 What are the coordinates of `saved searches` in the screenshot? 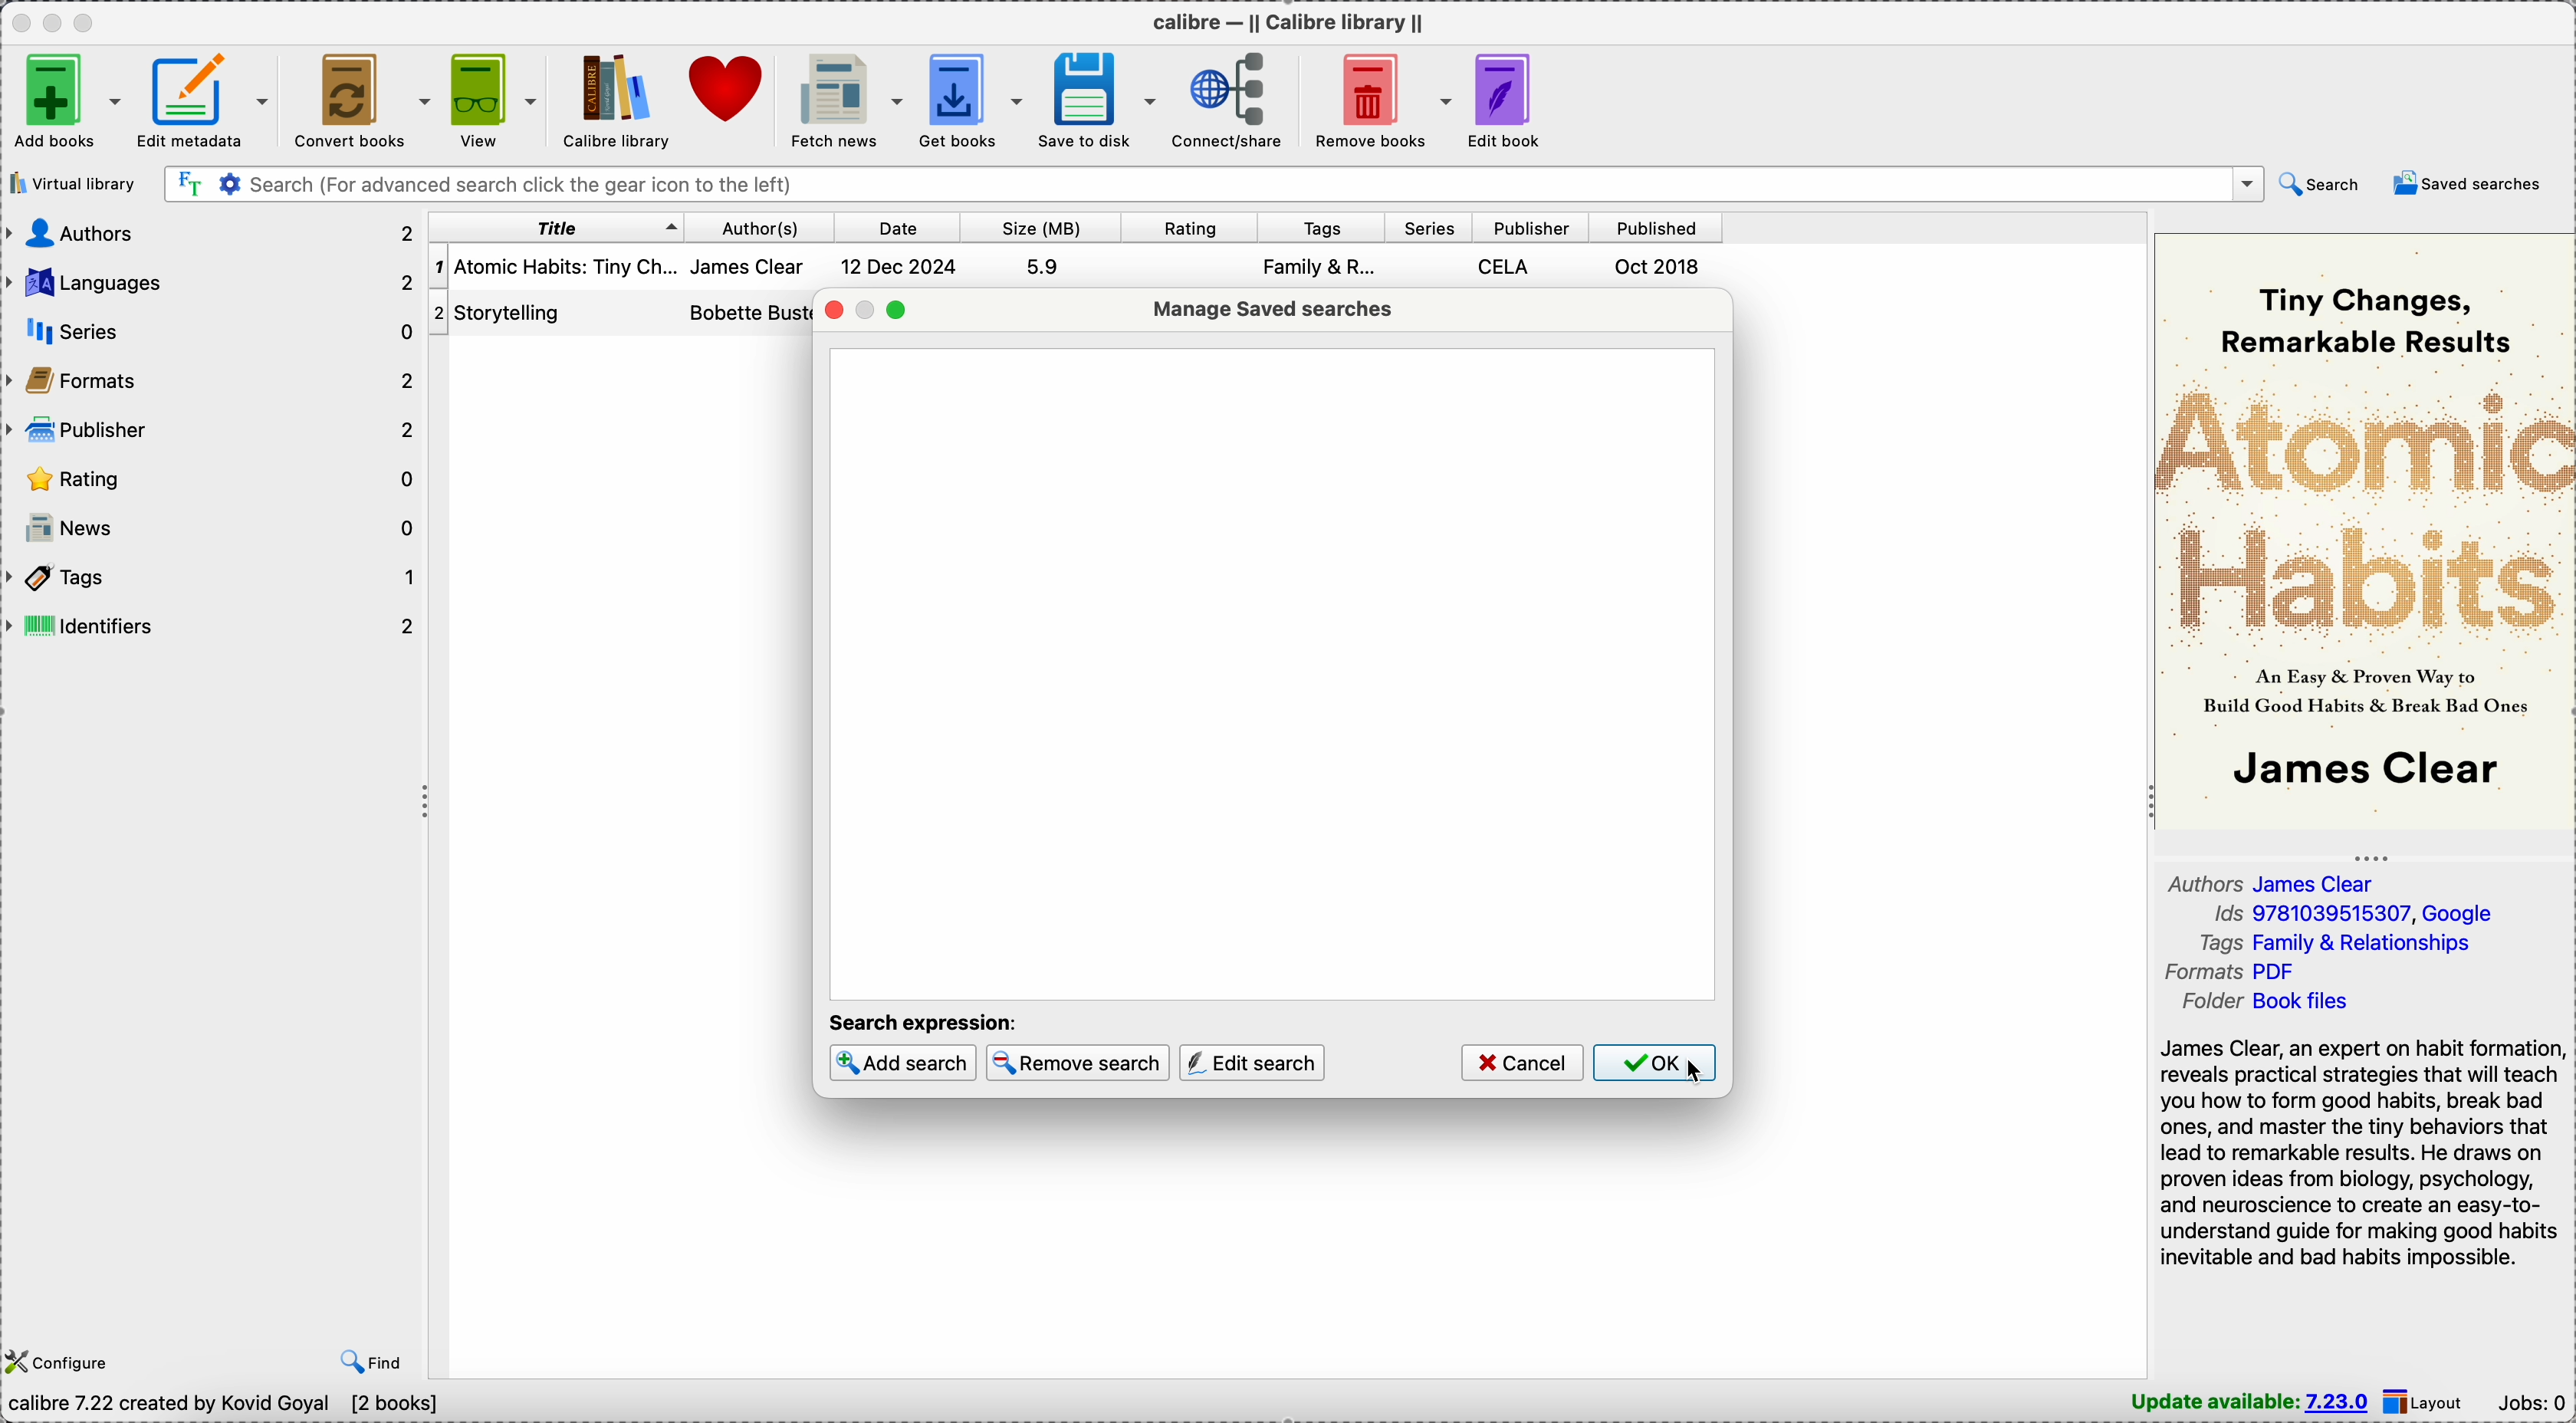 It's located at (2474, 184).